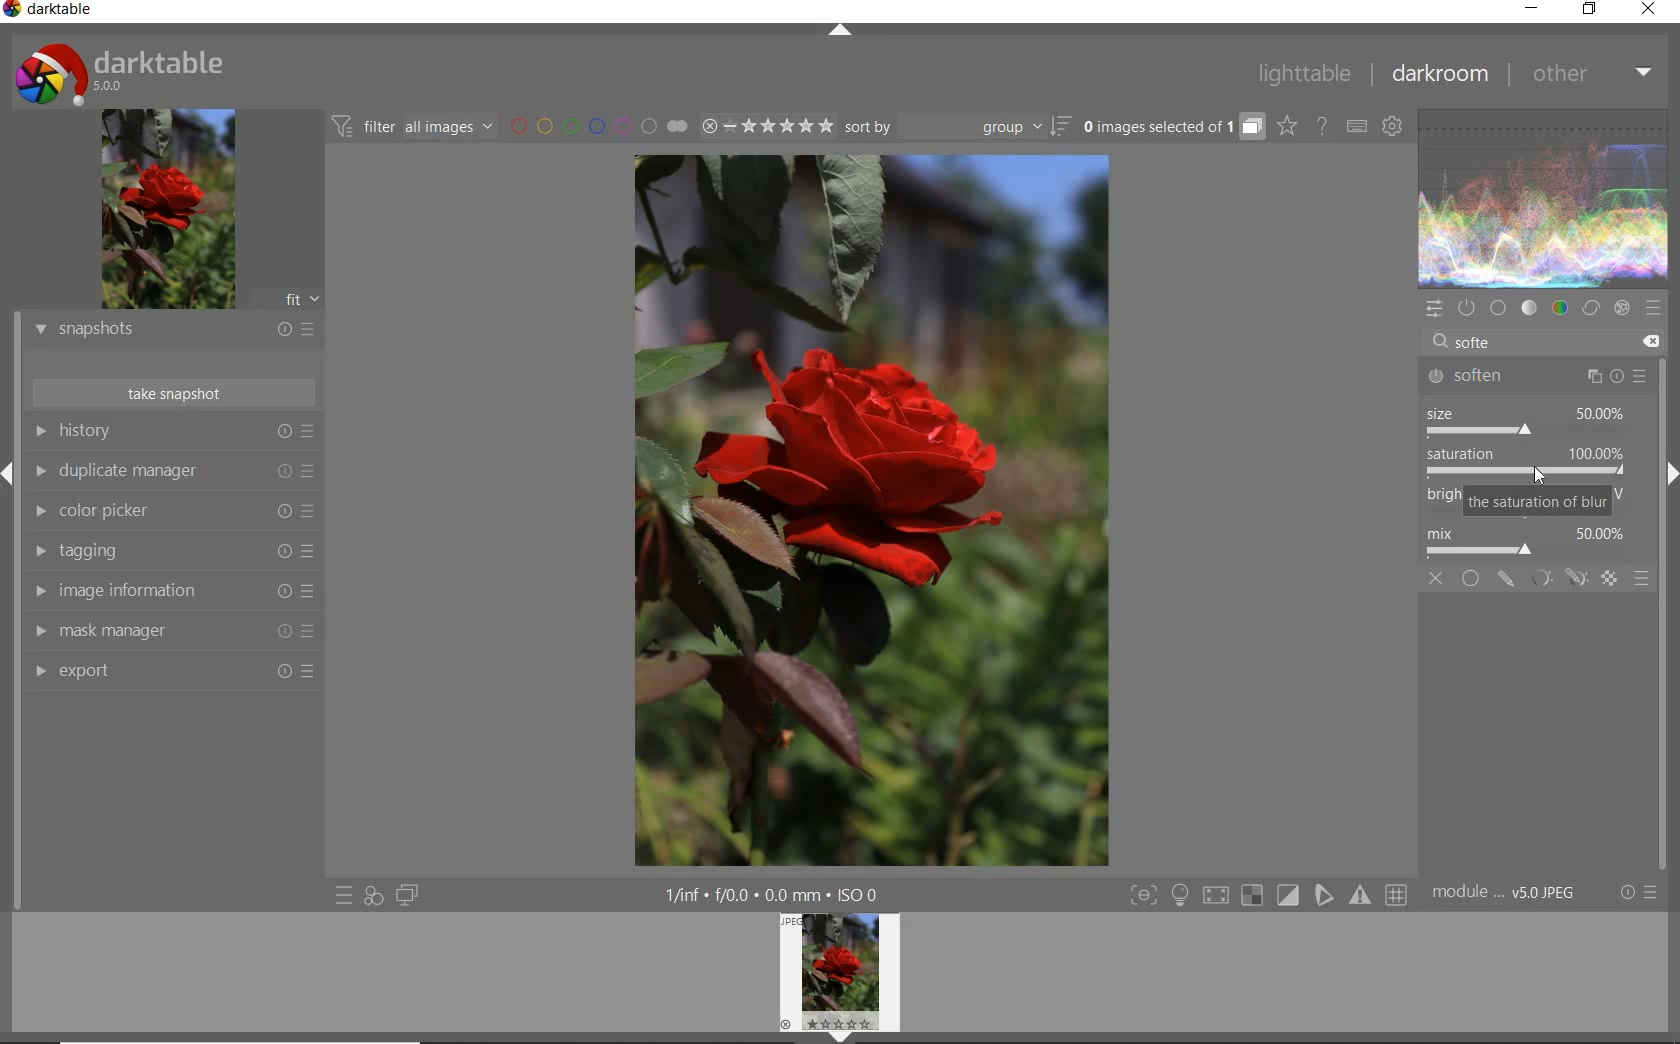 This screenshot has width=1680, height=1044. Describe the element at coordinates (1592, 12) in the screenshot. I see `restore` at that location.